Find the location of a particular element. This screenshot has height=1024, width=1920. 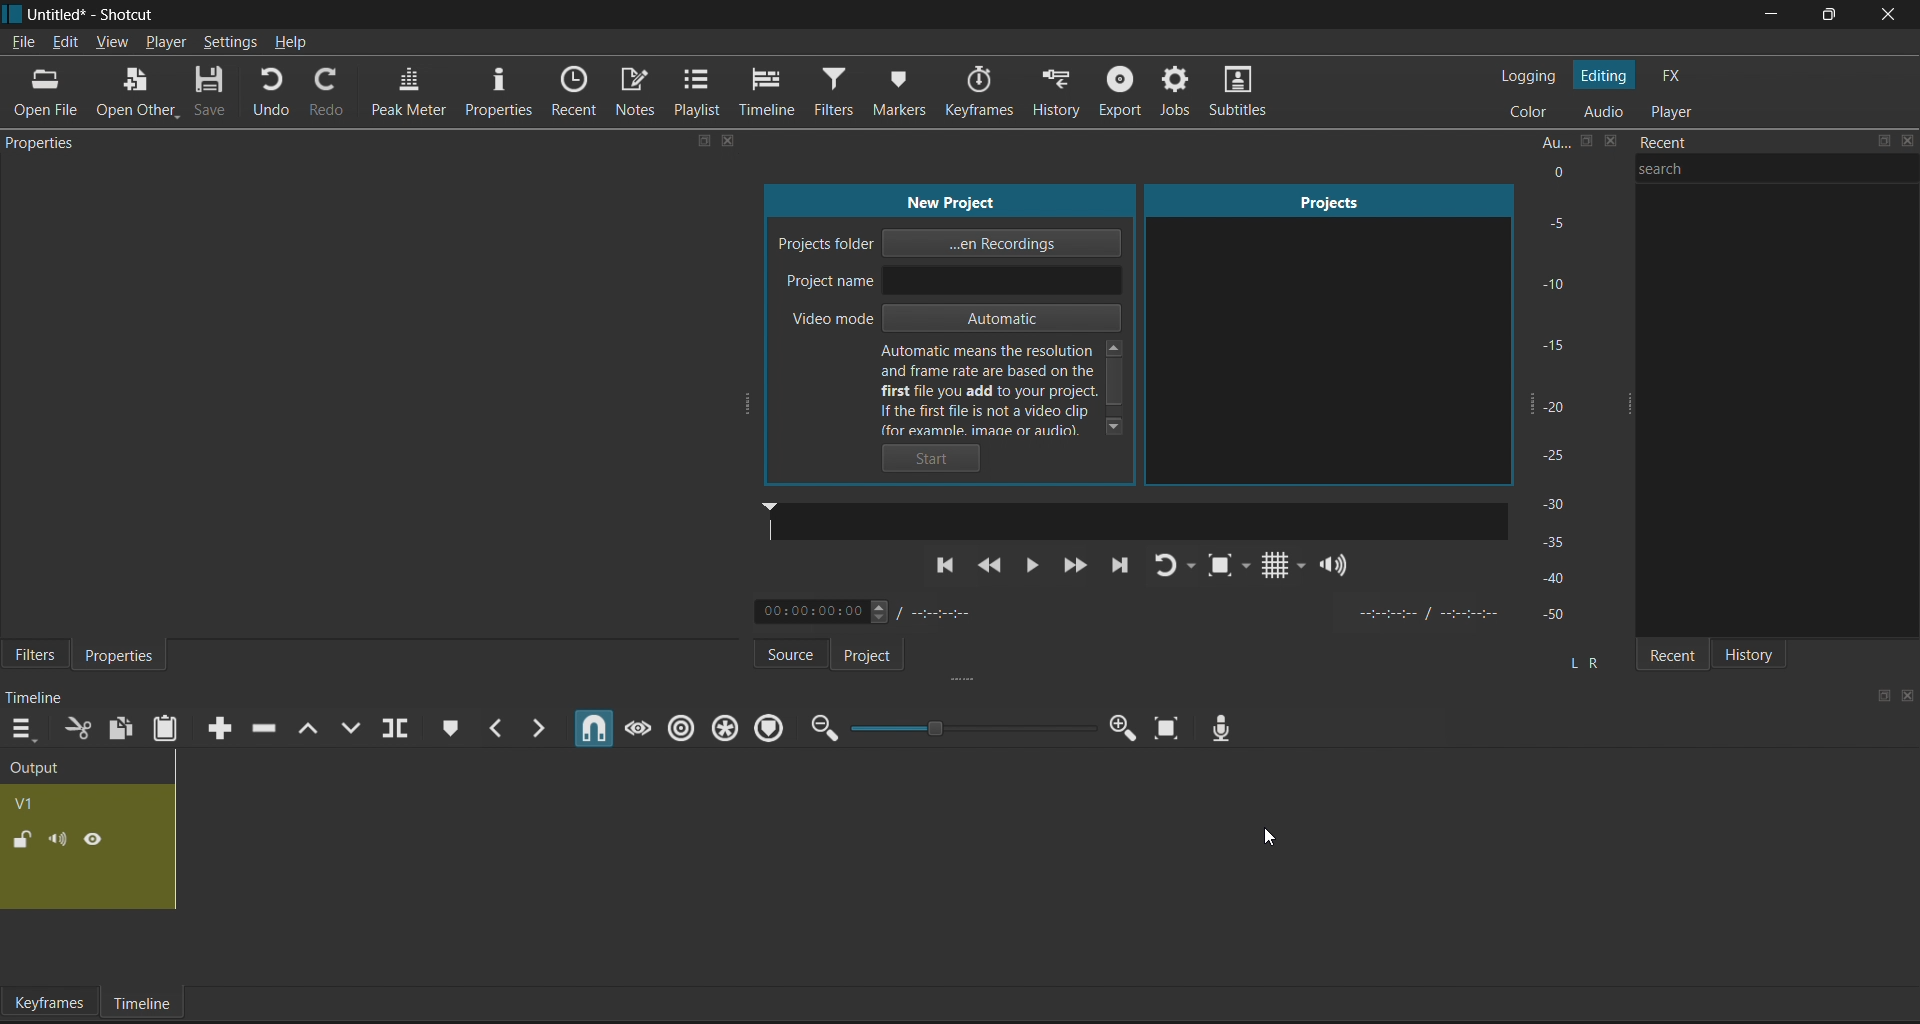

Zoom Out is located at coordinates (821, 730).